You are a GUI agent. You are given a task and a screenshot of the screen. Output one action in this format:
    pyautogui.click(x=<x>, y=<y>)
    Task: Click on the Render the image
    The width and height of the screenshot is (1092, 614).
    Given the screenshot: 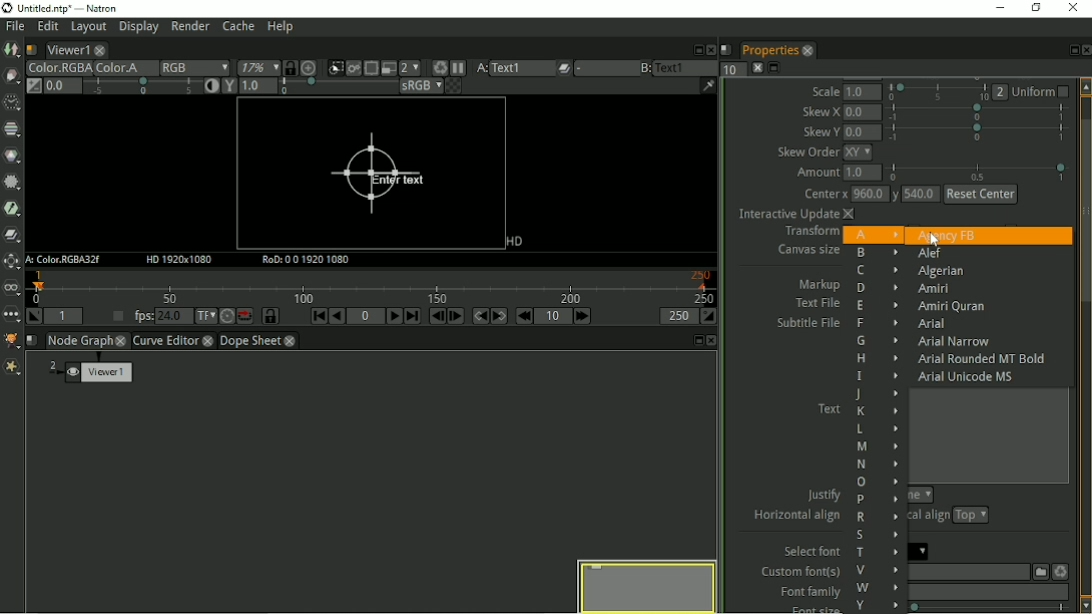 What is the action you would take?
    pyautogui.click(x=356, y=66)
    